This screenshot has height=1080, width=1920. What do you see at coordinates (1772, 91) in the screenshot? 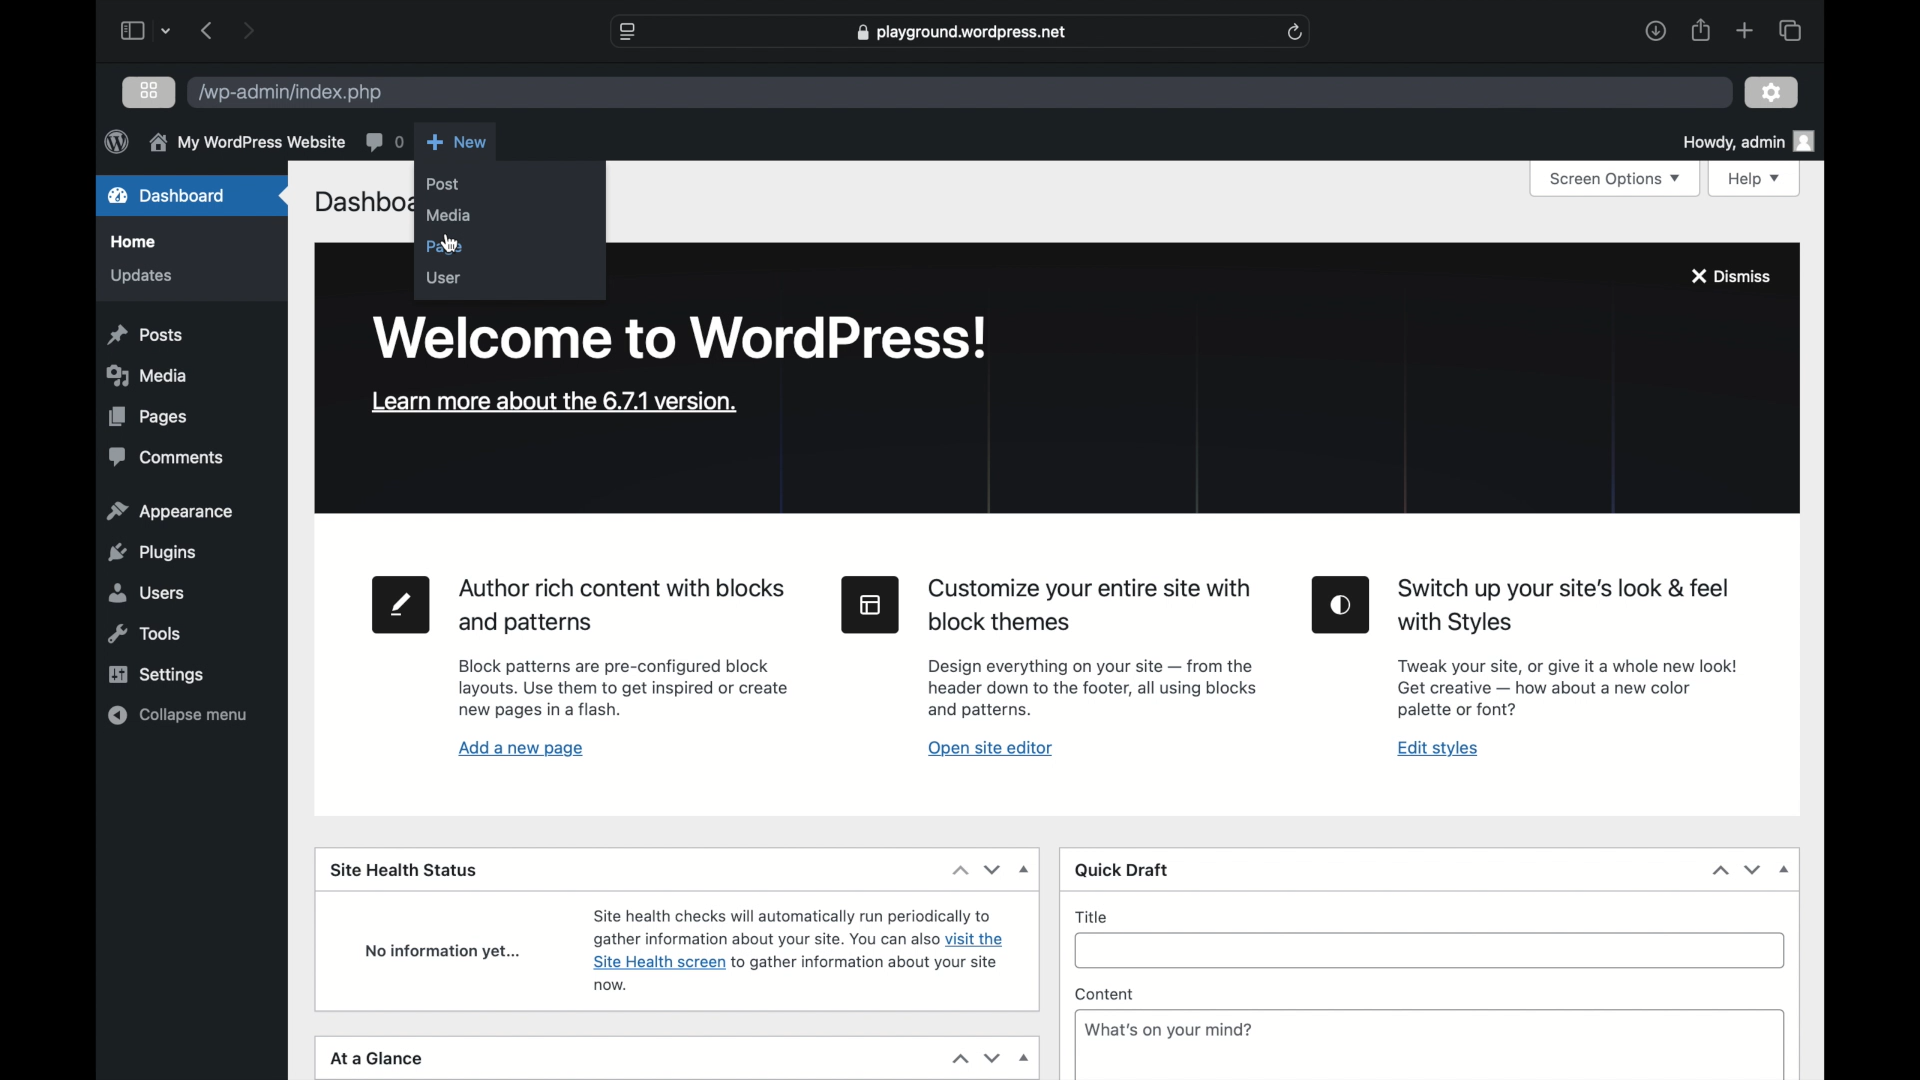
I see `settings` at bounding box center [1772, 91].